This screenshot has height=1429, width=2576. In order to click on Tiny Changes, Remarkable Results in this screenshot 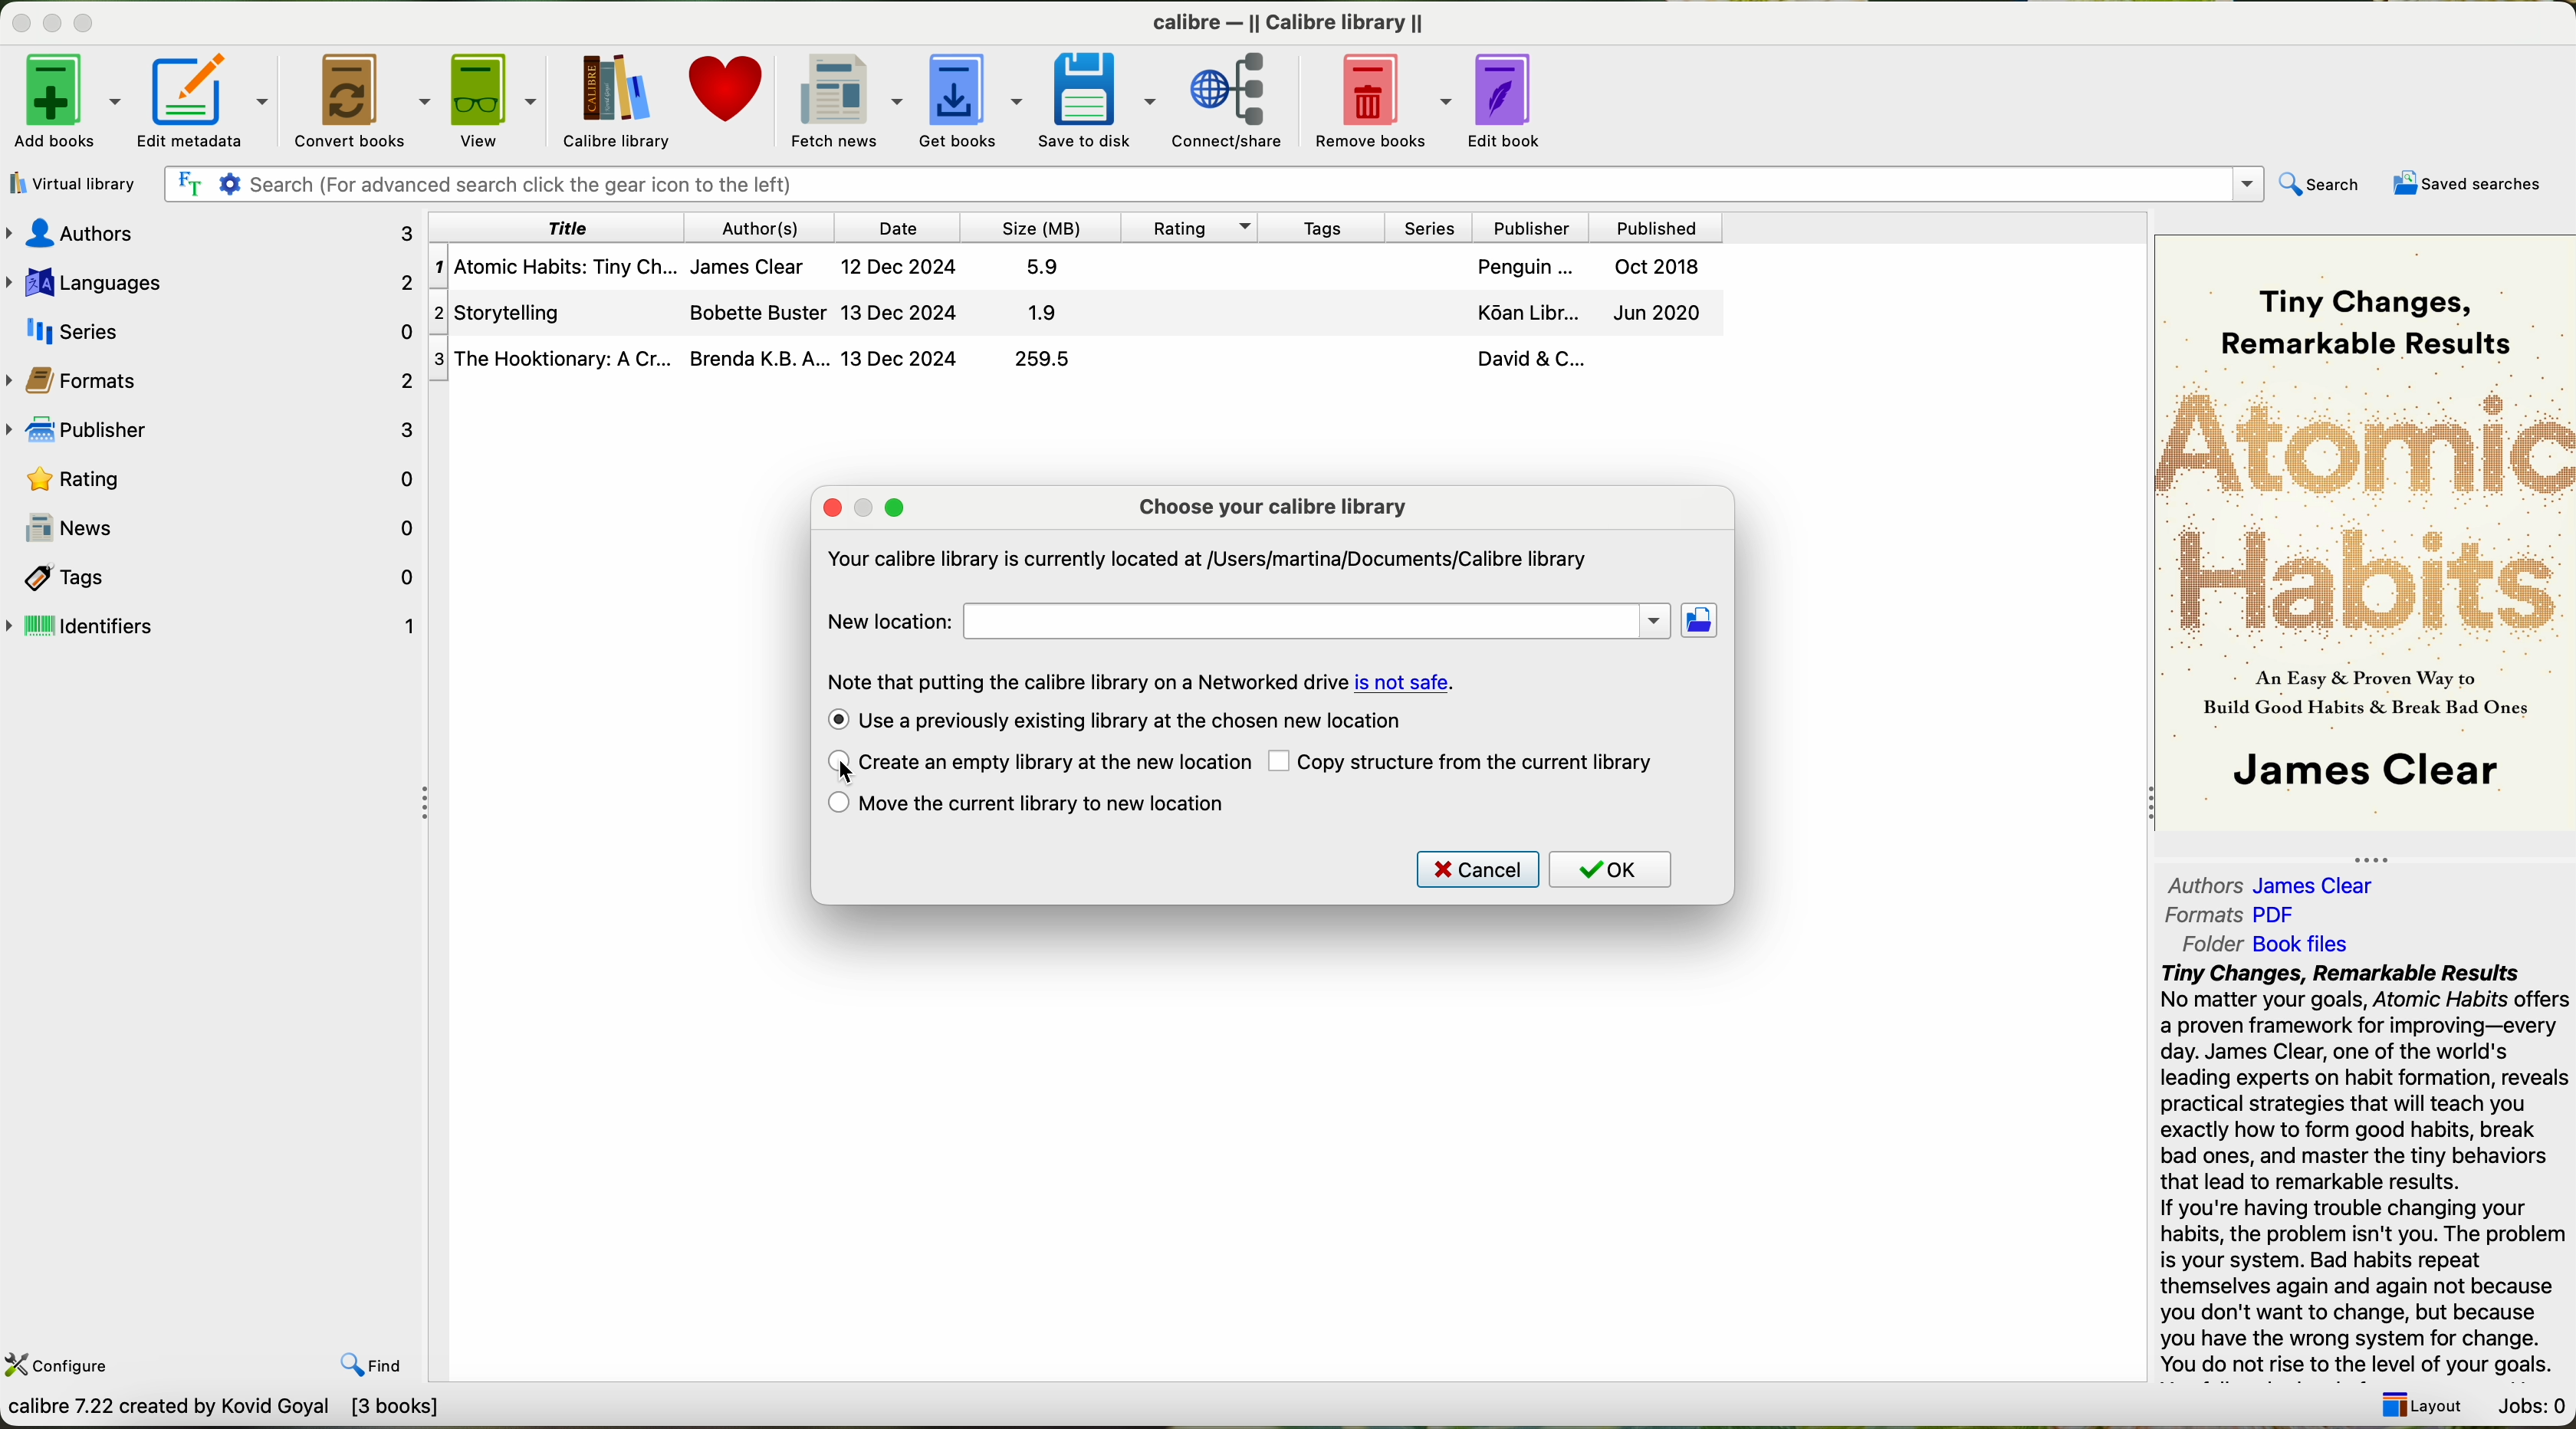, I will do `click(2365, 300)`.